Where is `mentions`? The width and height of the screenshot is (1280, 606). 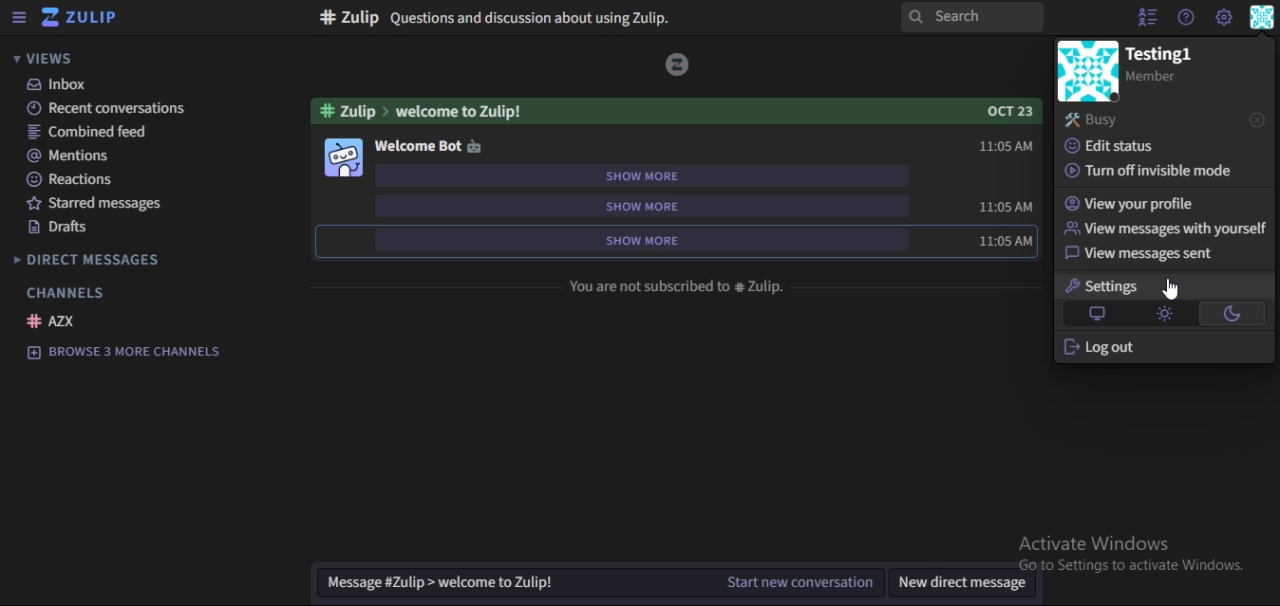 mentions is located at coordinates (79, 156).